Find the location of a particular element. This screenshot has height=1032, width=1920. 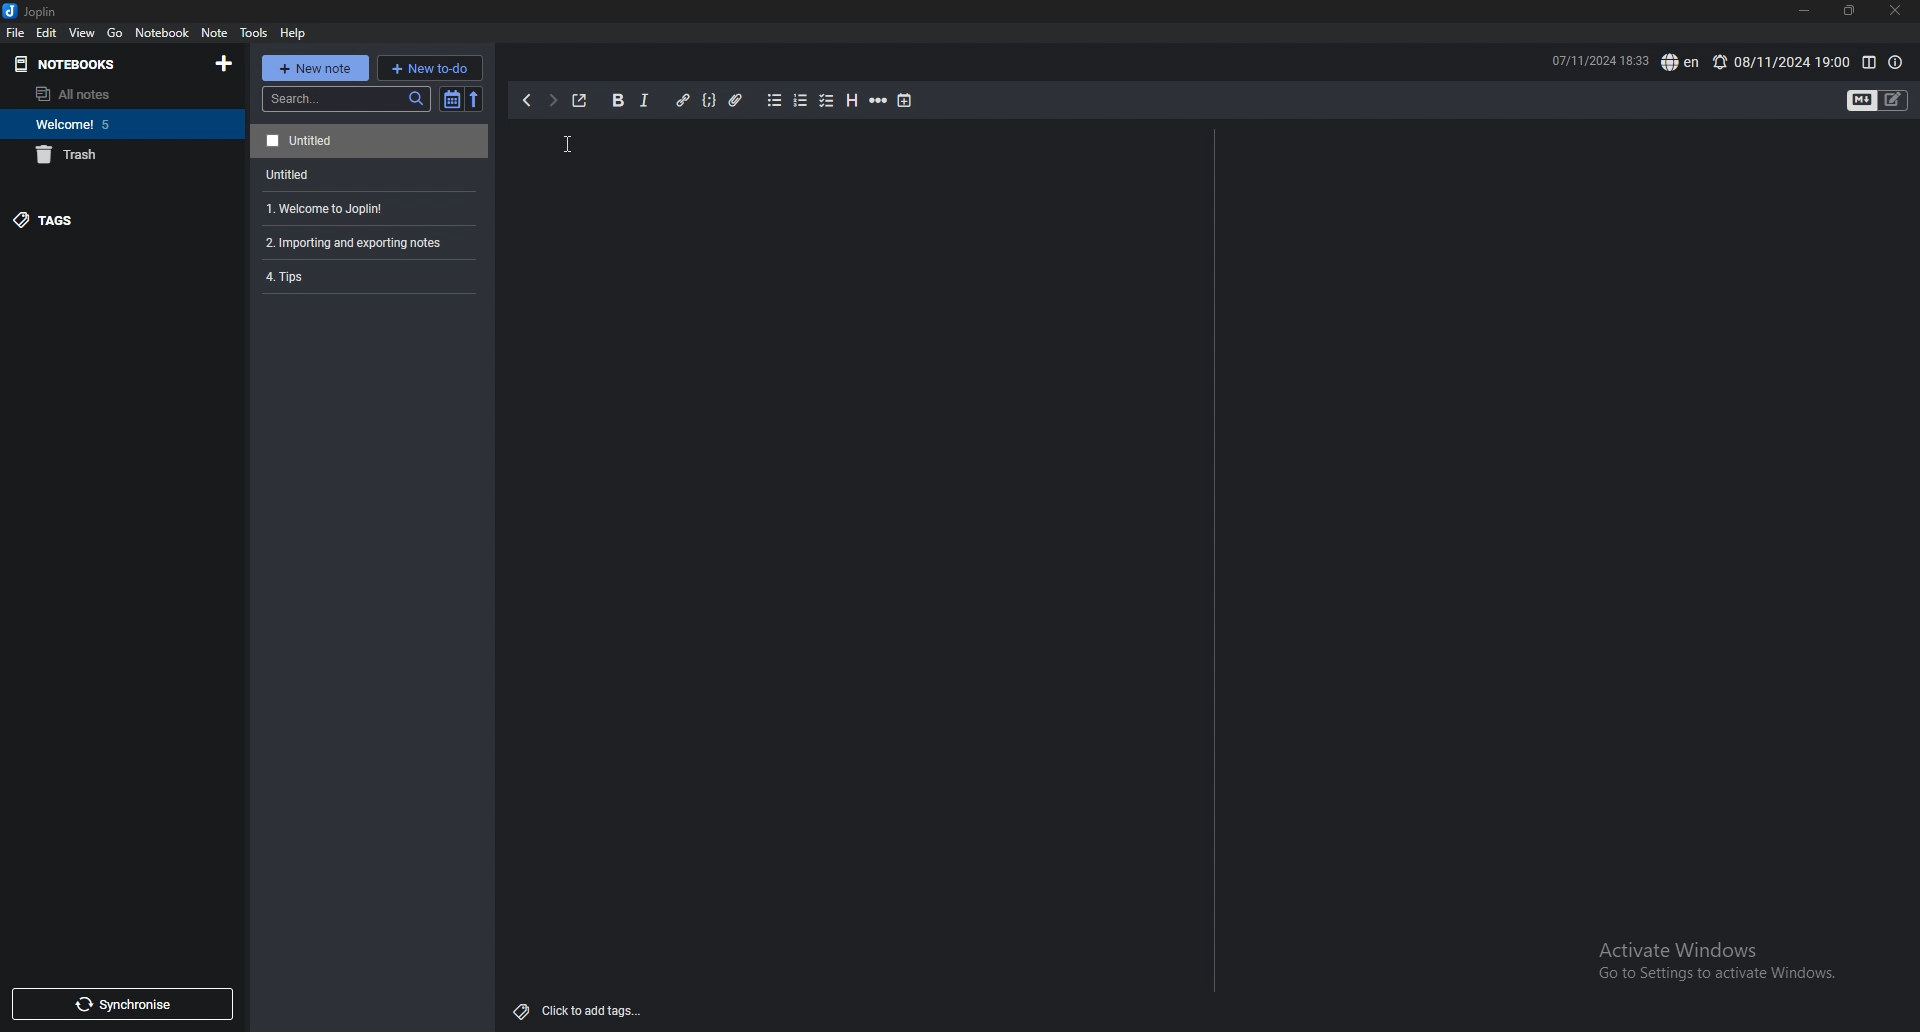

spell check is located at coordinates (1682, 62).